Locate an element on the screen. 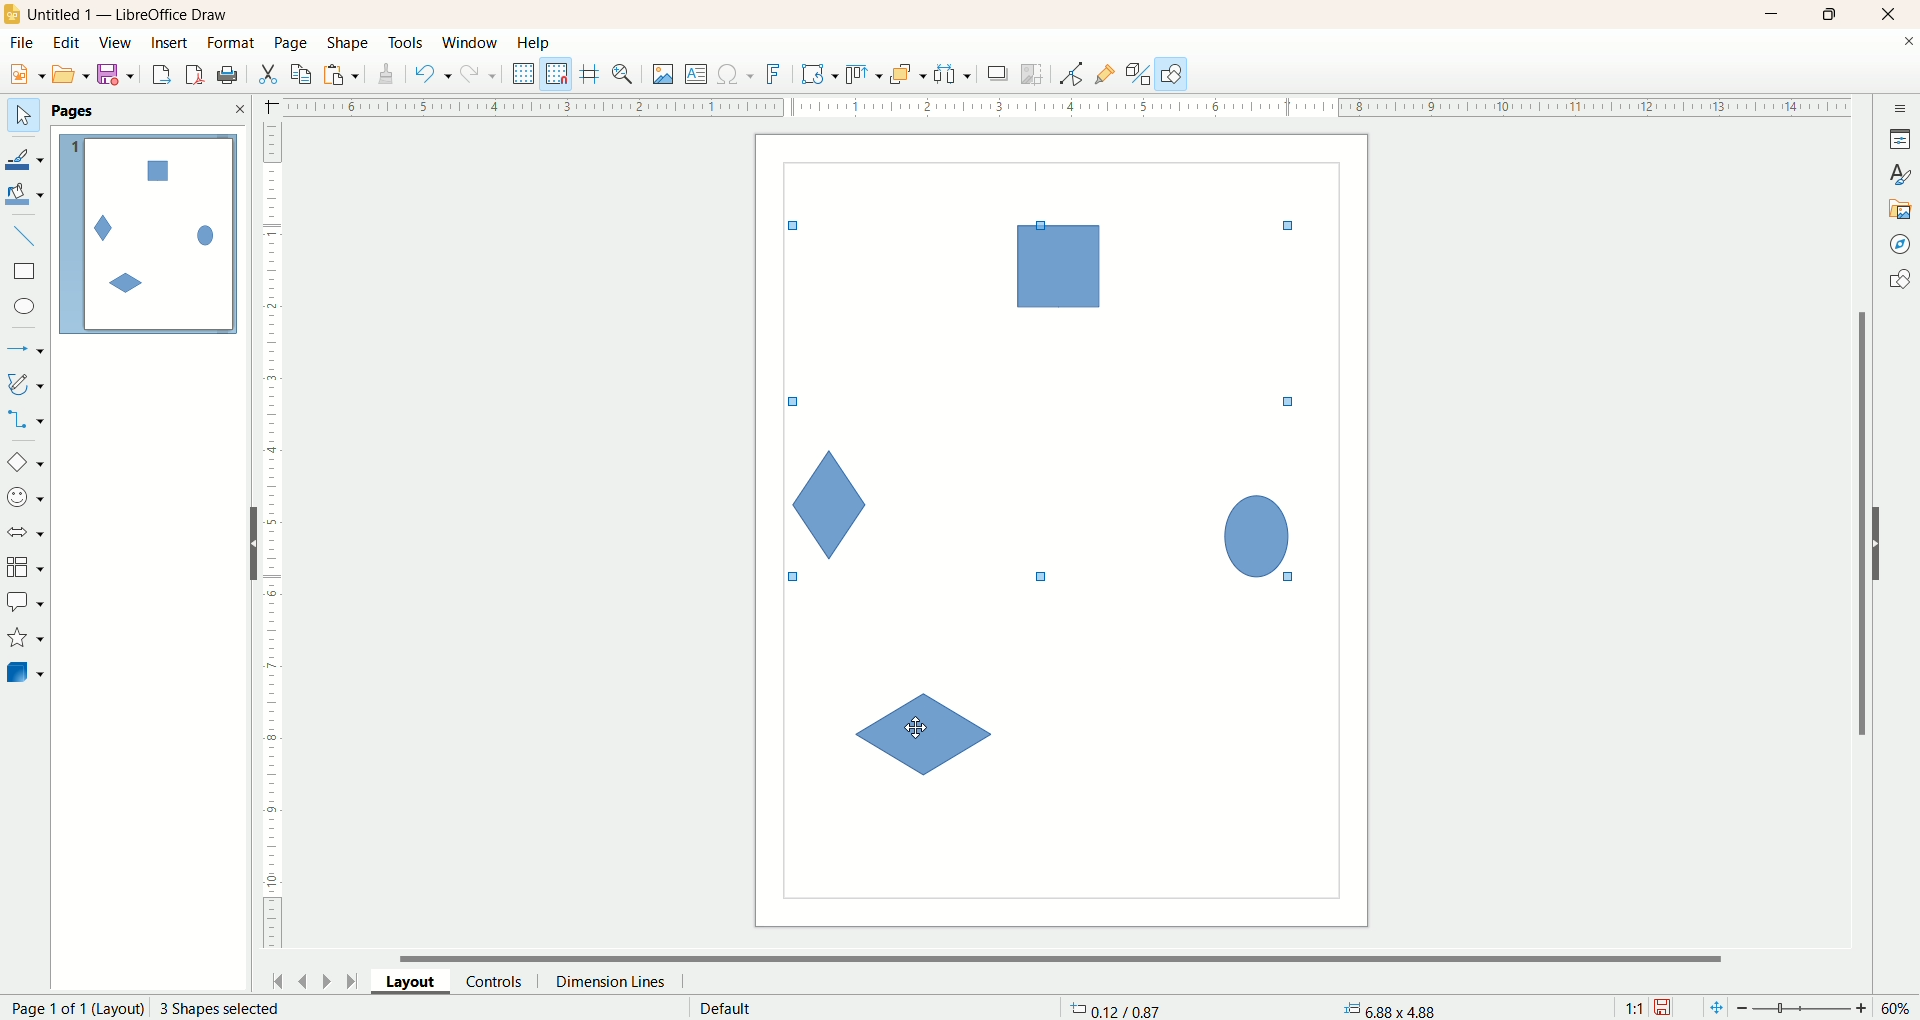 Image resolution: width=1920 pixels, height=1020 pixels. paste is located at coordinates (345, 72).